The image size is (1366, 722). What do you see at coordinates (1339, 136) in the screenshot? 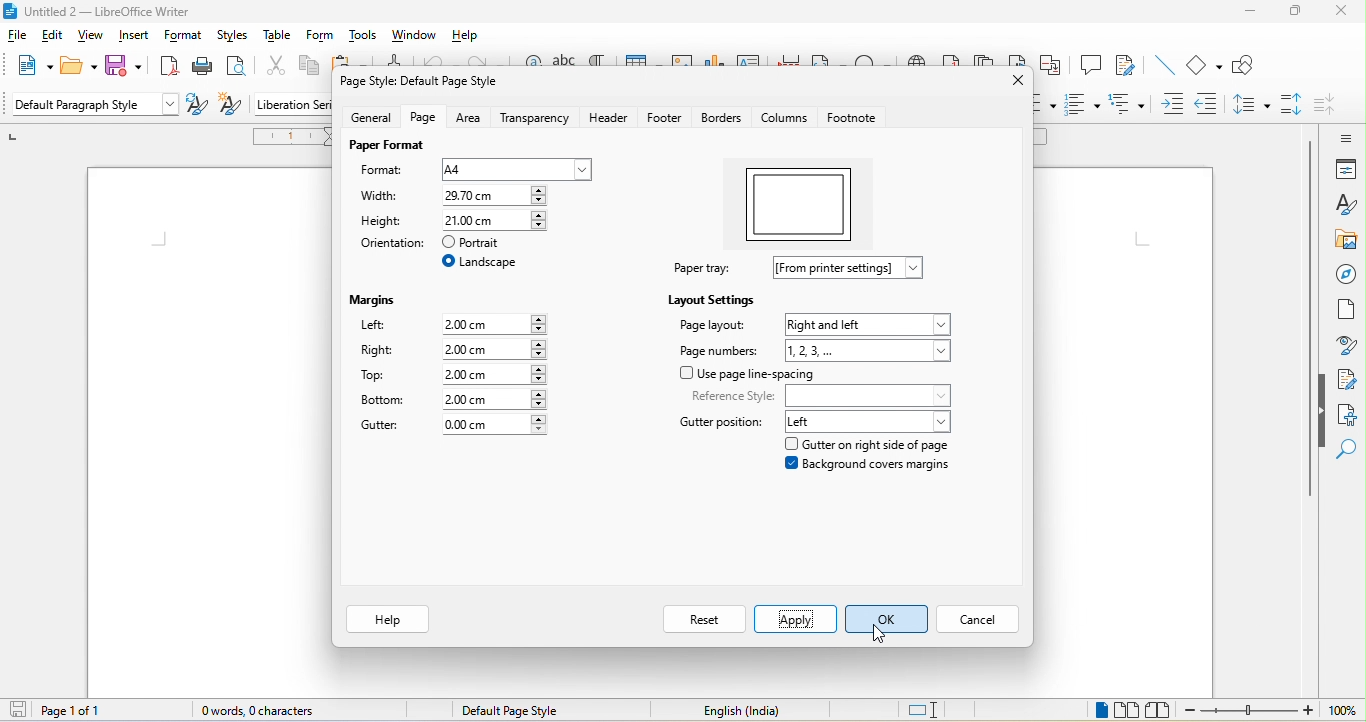
I see `sidebar` at bounding box center [1339, 136].